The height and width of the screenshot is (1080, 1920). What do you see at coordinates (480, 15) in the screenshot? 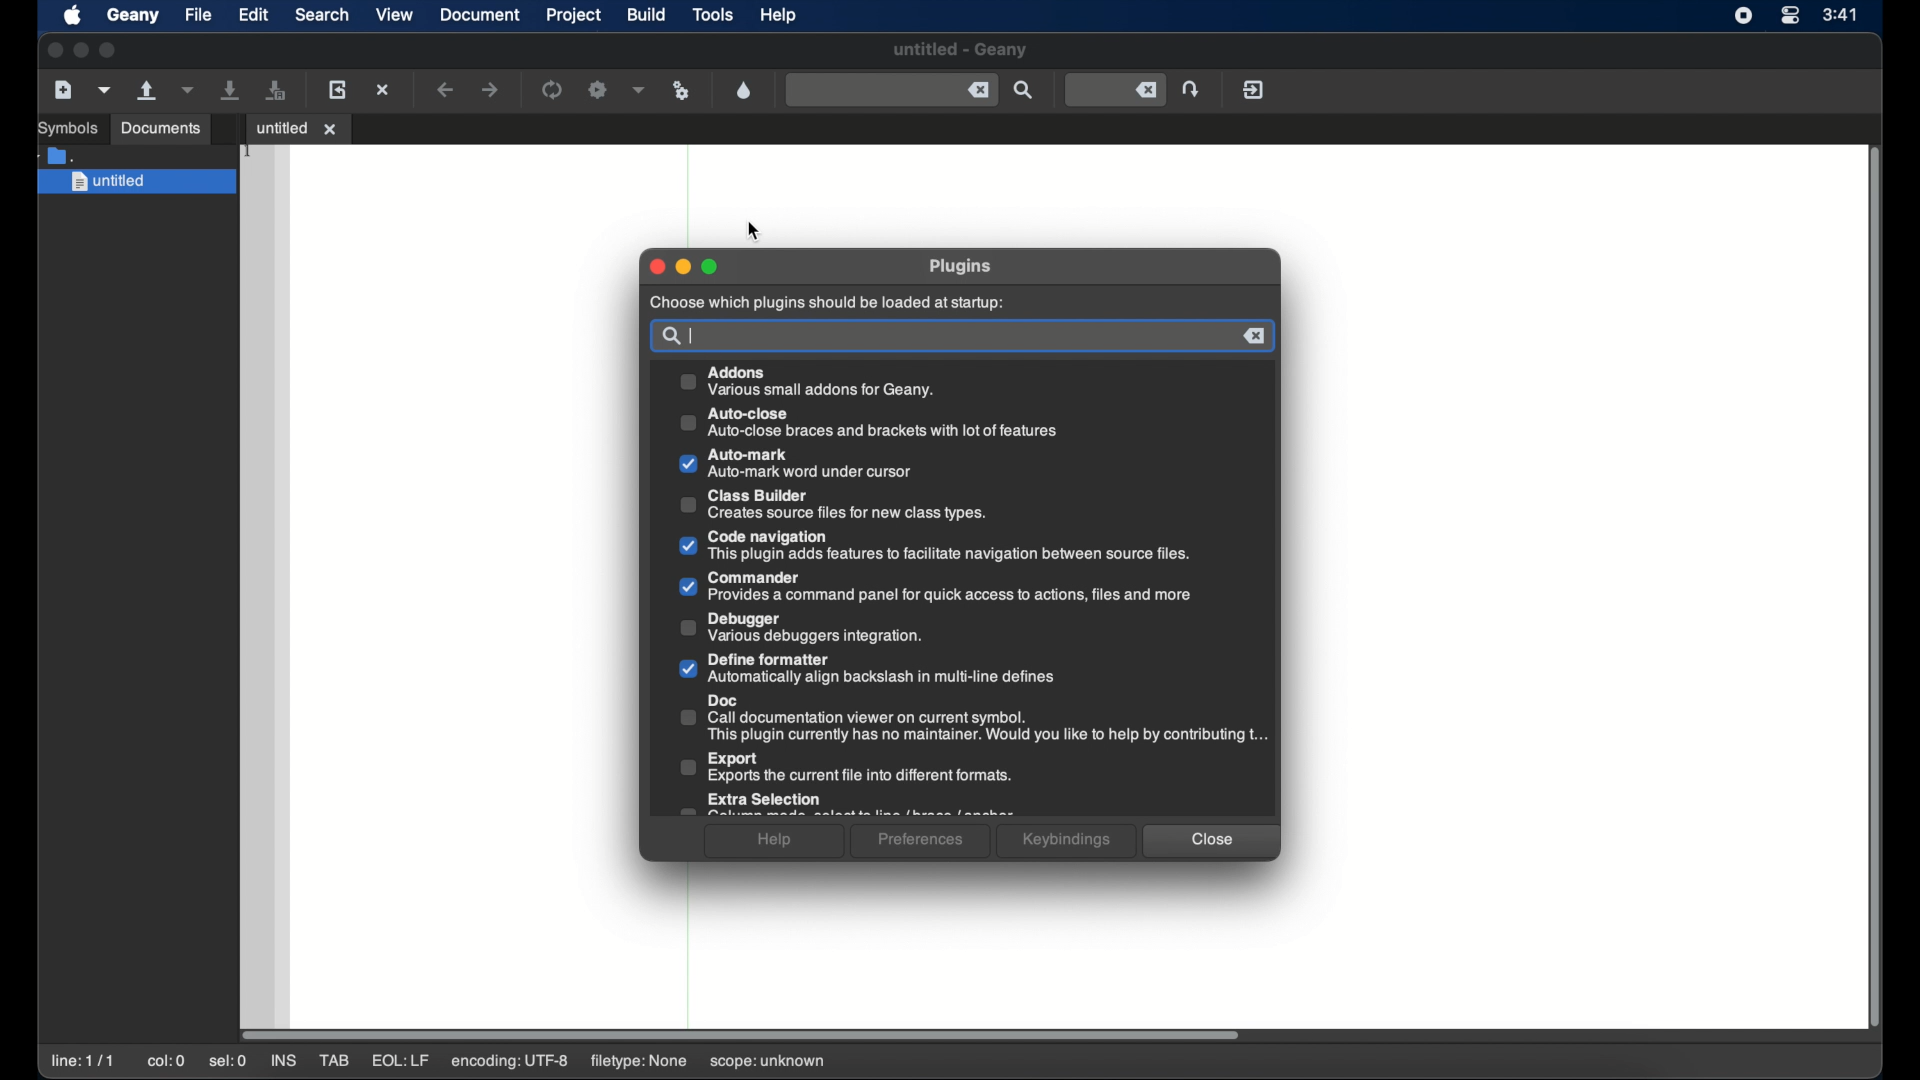
I see `document` at bounding box center [480, 15].